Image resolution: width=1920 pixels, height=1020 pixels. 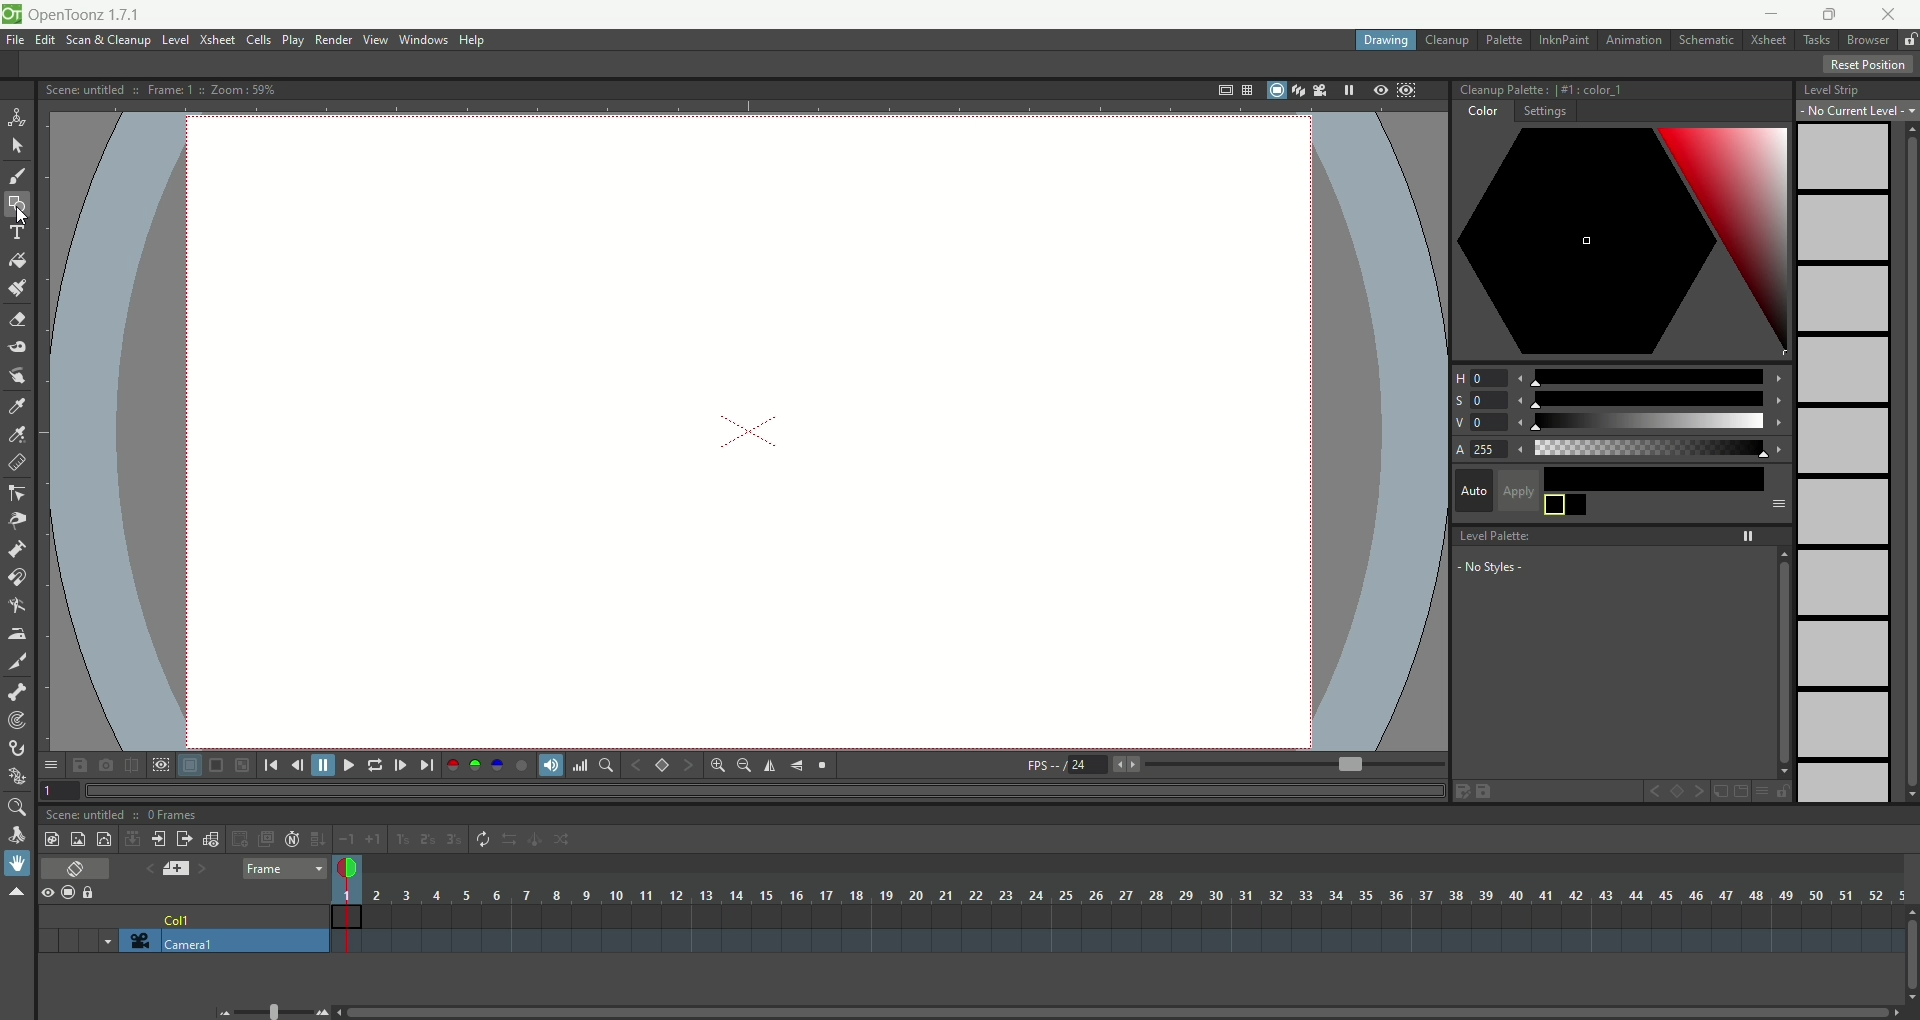 I want to click on X sheet, so click(x=219, y=40).